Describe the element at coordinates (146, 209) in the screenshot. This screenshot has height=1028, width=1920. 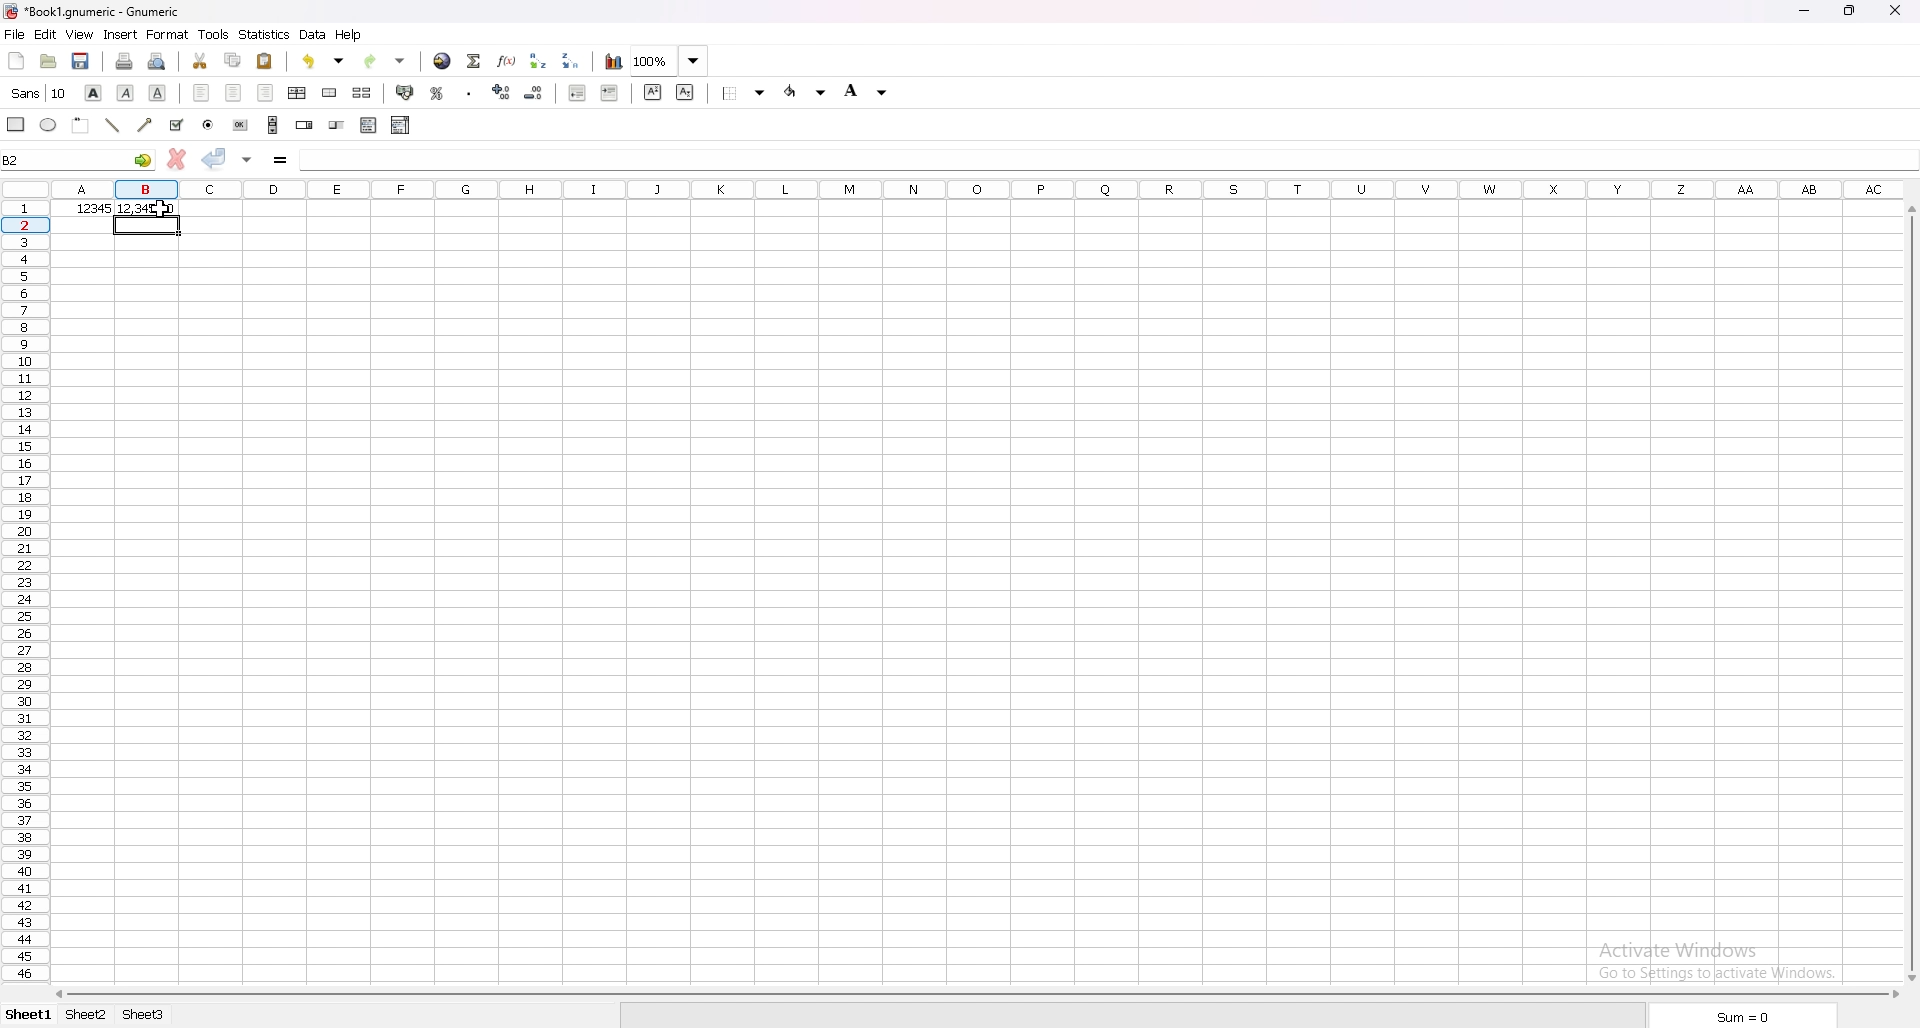
I see `output` at that location.